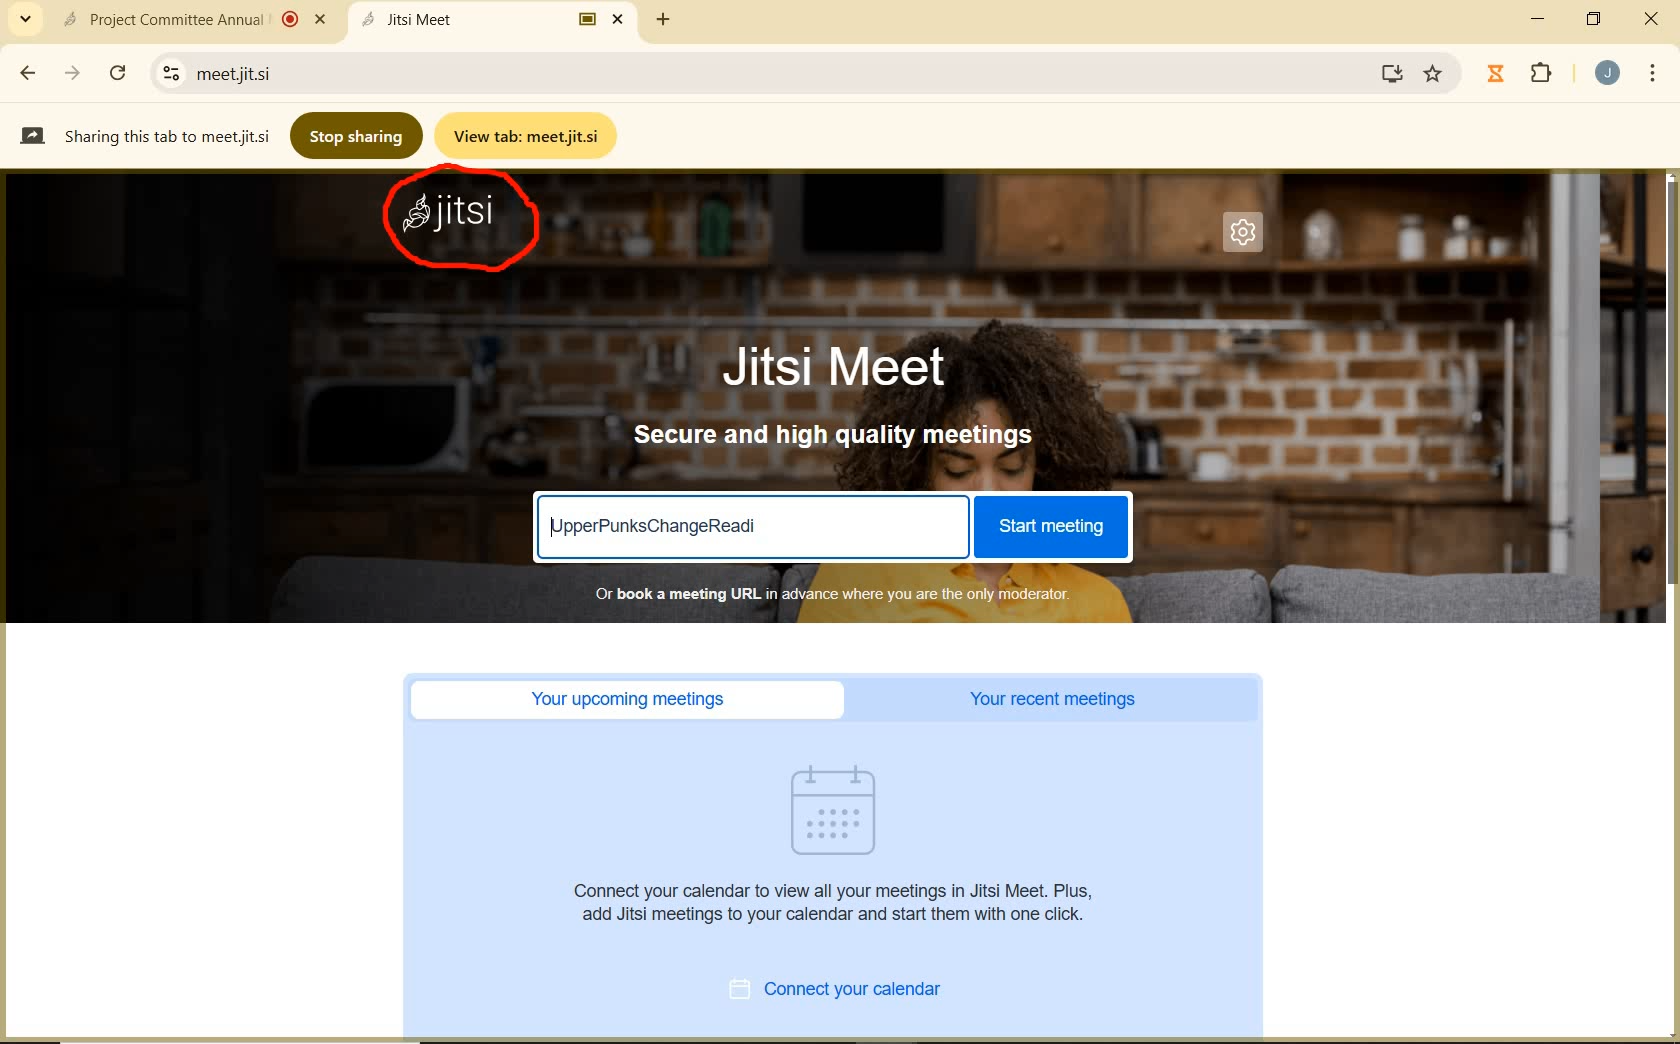  What do you see at coordinates (316, 73) in the screenshot?
I see `meet.jit.si` at bounding box center [316, 73].